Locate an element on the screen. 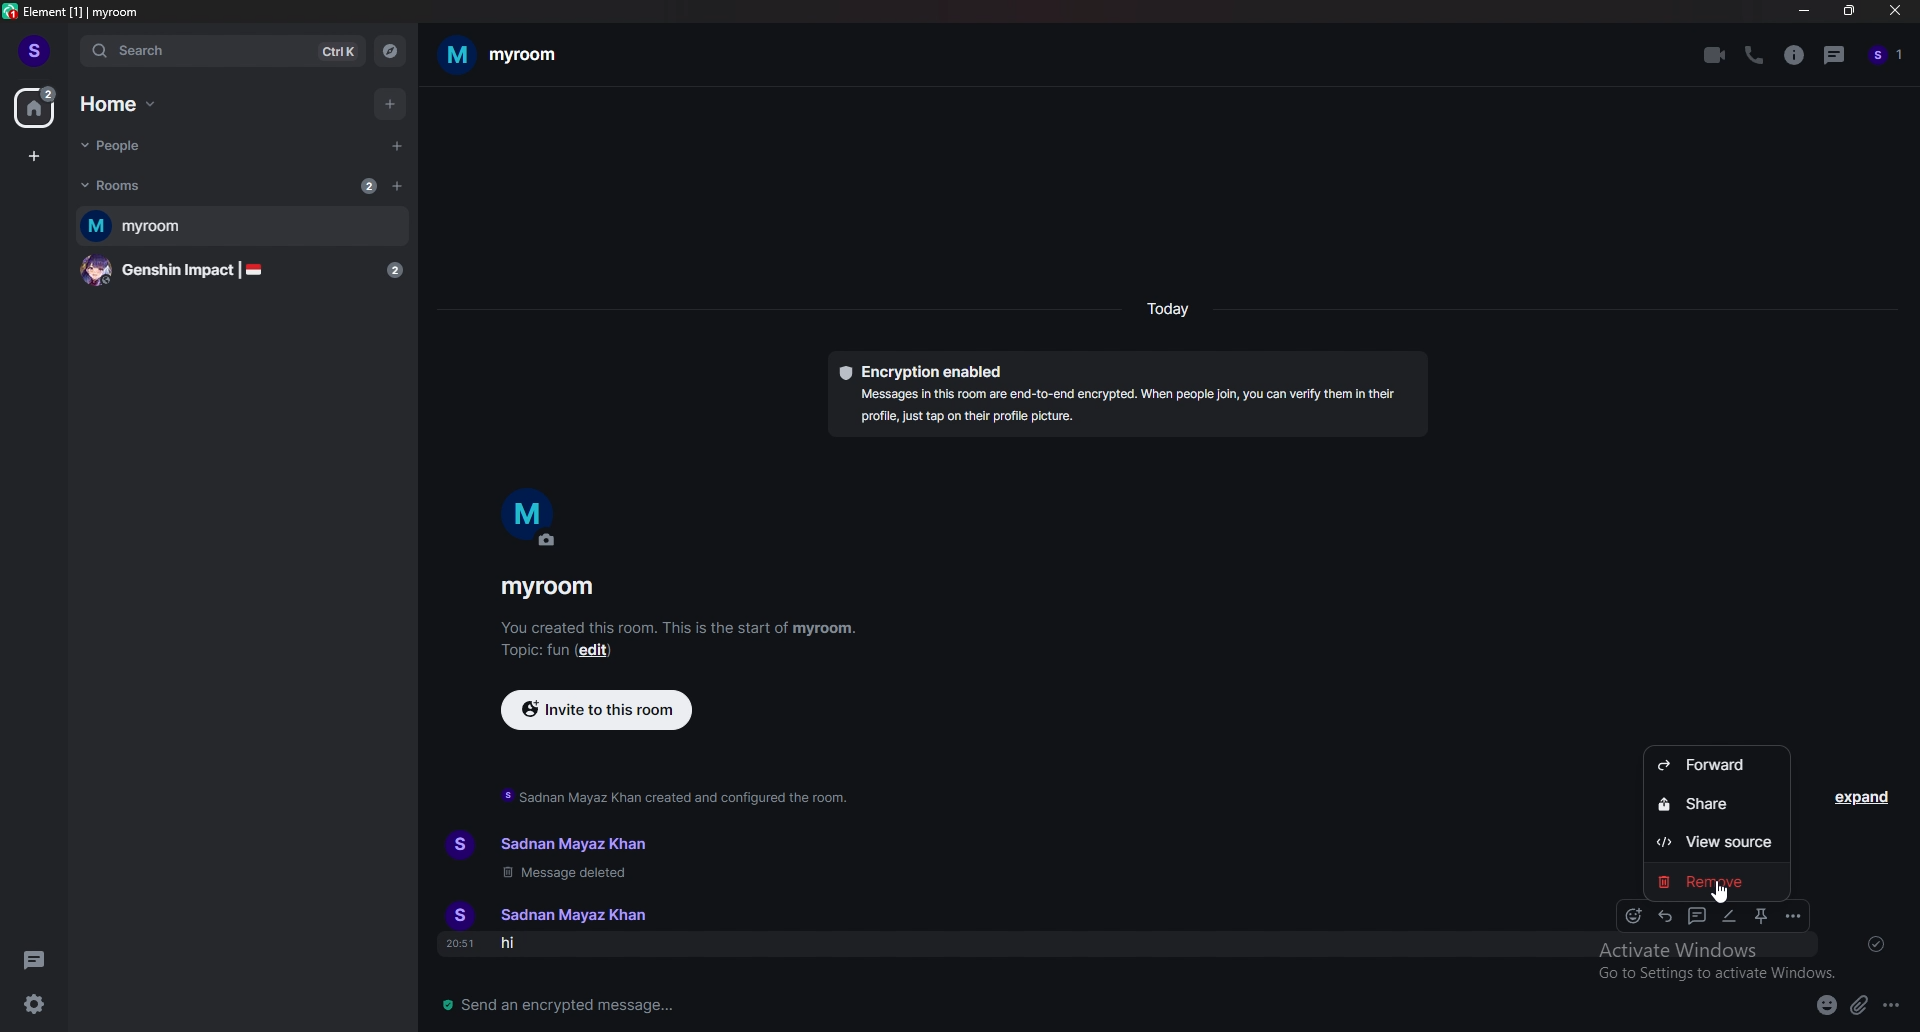 The image size is (1920, 1032). minimize is located at coordinates (1803, 11).